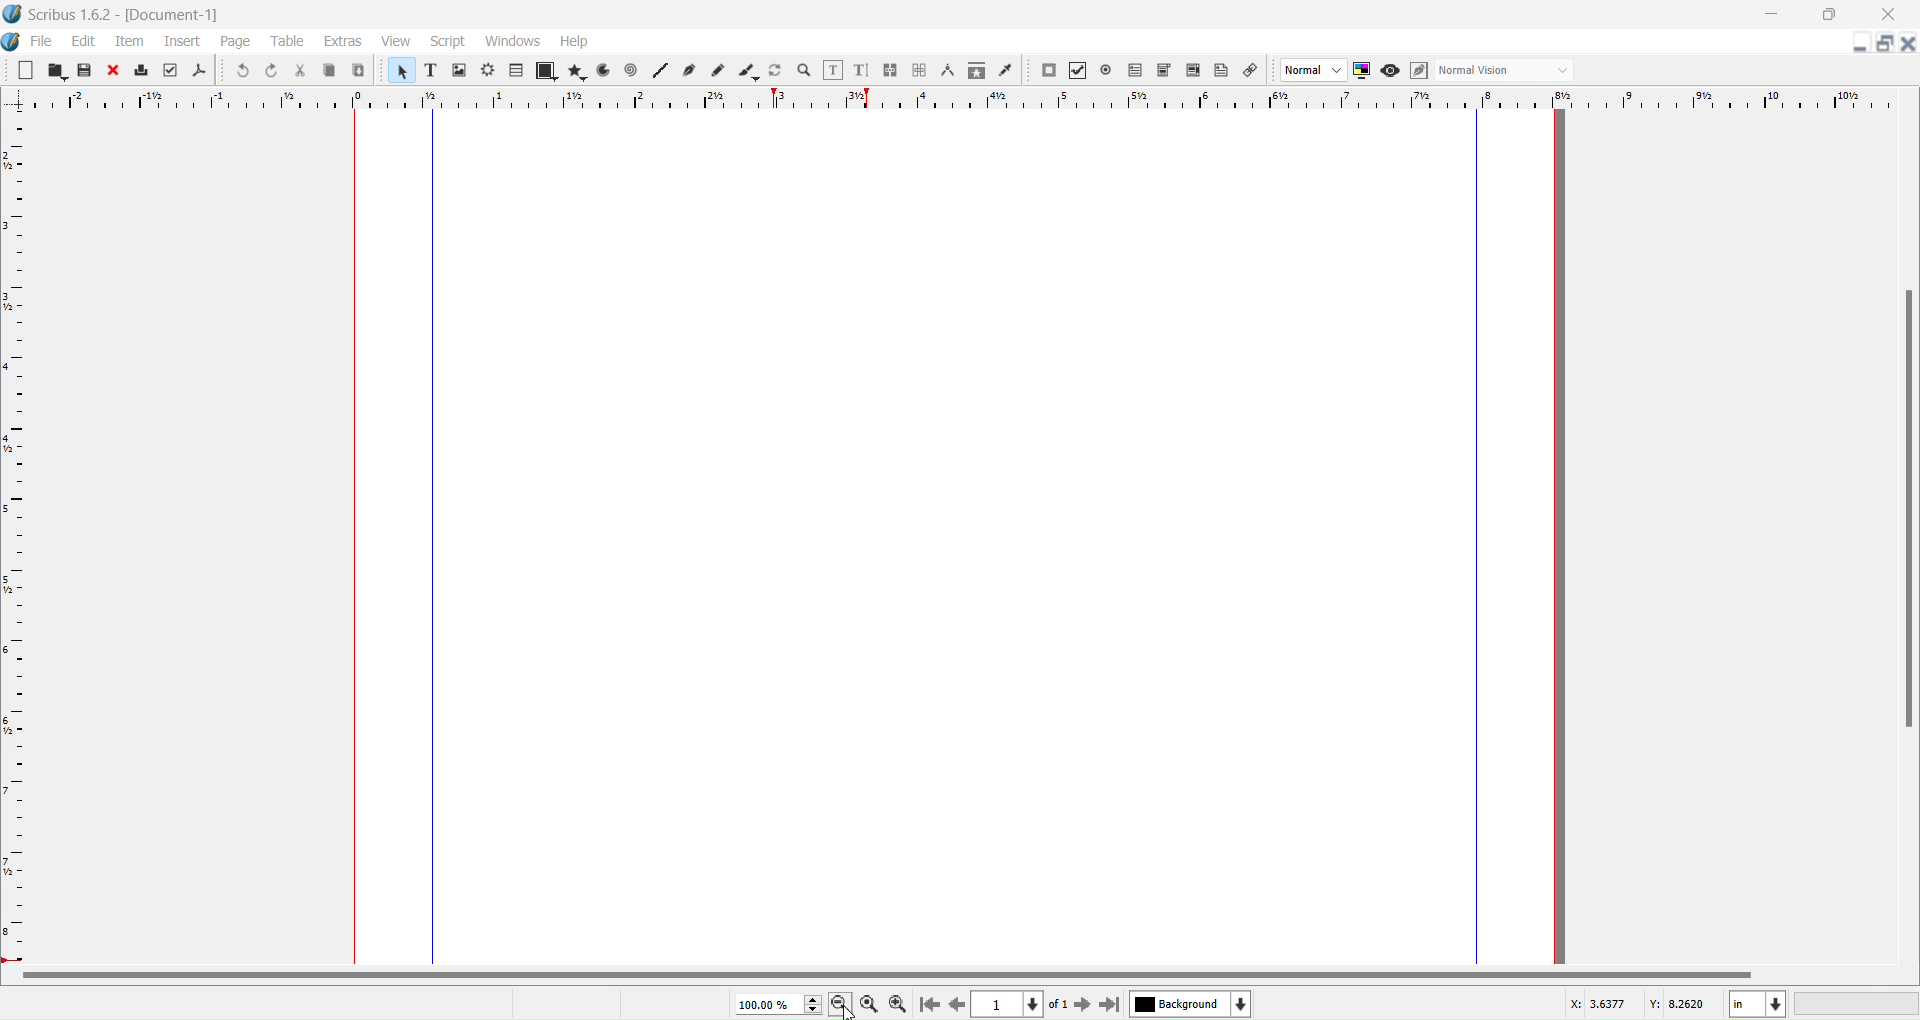 The image size is (1920, 1020). Describe the element at coordinates (1110, 1006) in the screenshot. I see `Go to last page` at that location.